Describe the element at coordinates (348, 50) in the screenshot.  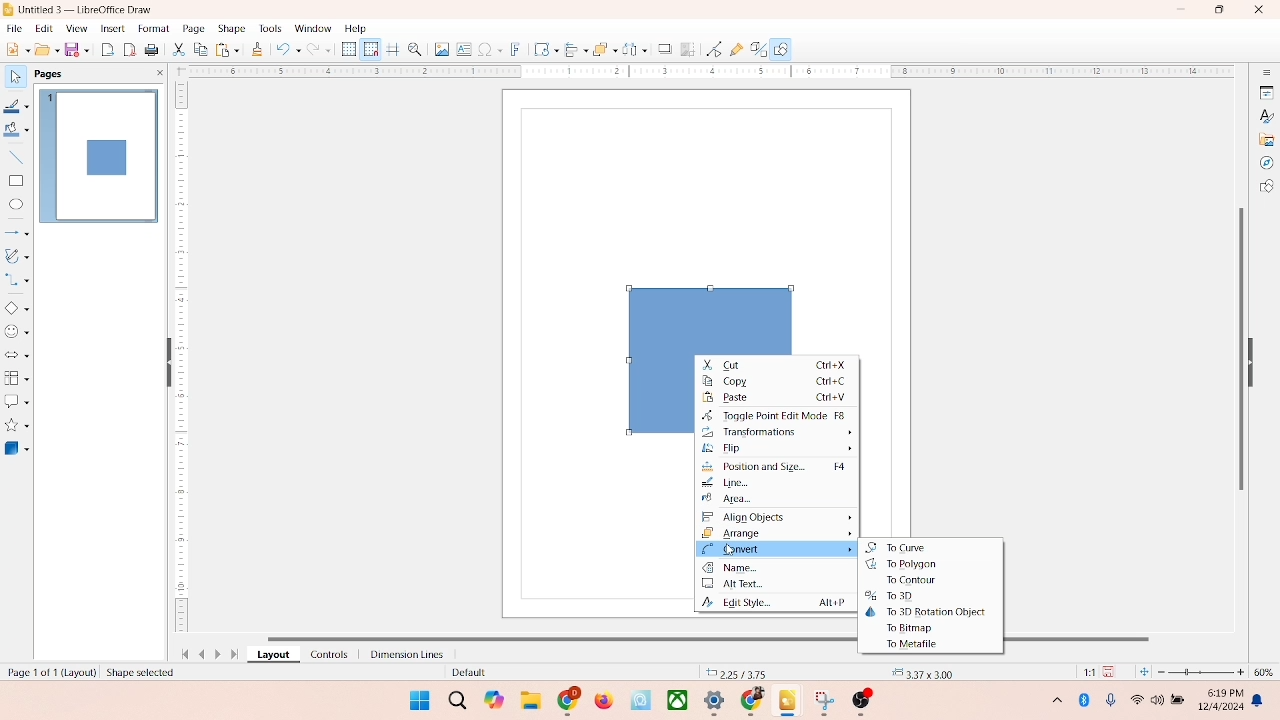
I see `show grid` at that location.